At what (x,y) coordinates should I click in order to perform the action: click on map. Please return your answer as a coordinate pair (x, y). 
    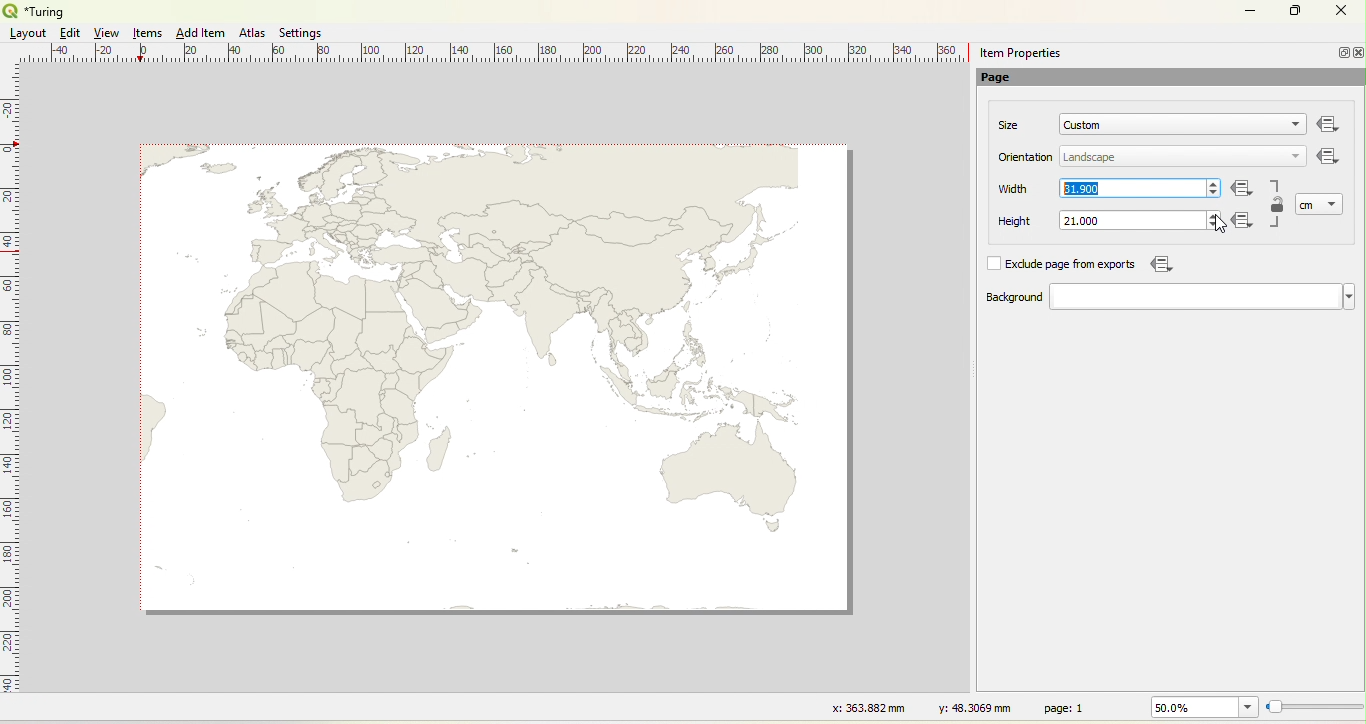
    Looking at the image, I should click on (493, 377).